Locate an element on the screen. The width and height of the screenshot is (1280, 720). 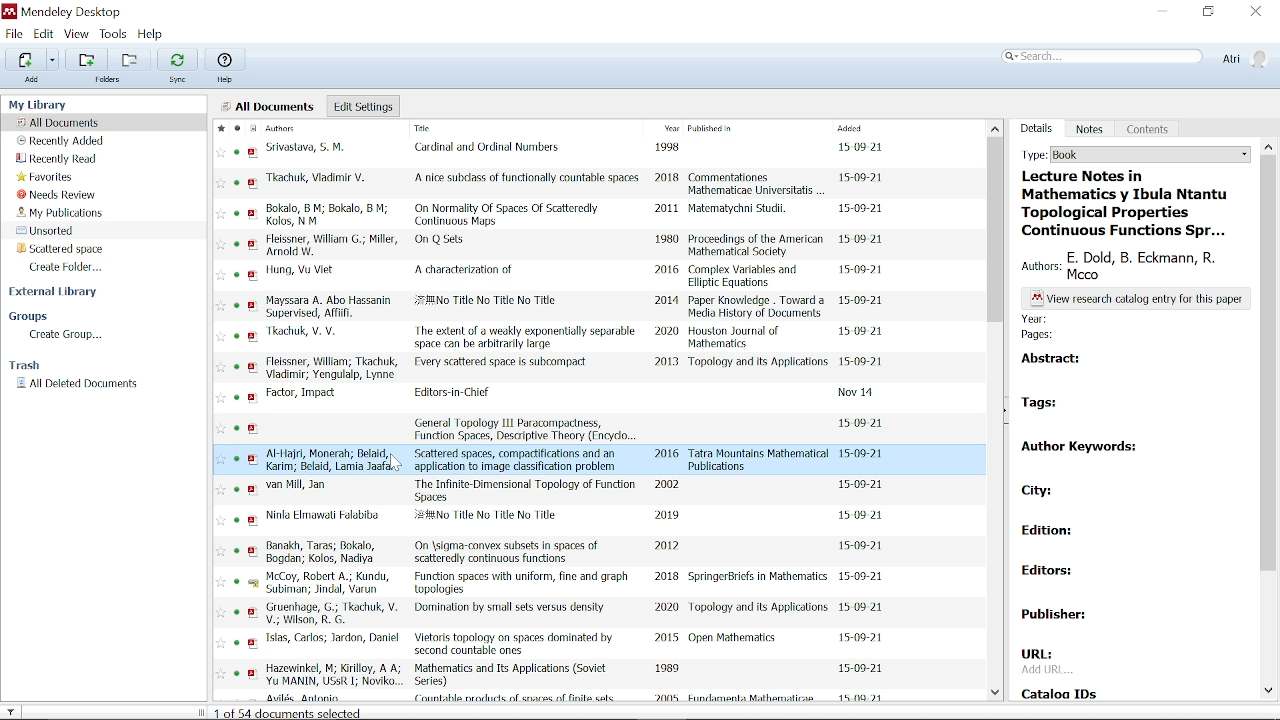
2020 is located at coordinates (665, 607).